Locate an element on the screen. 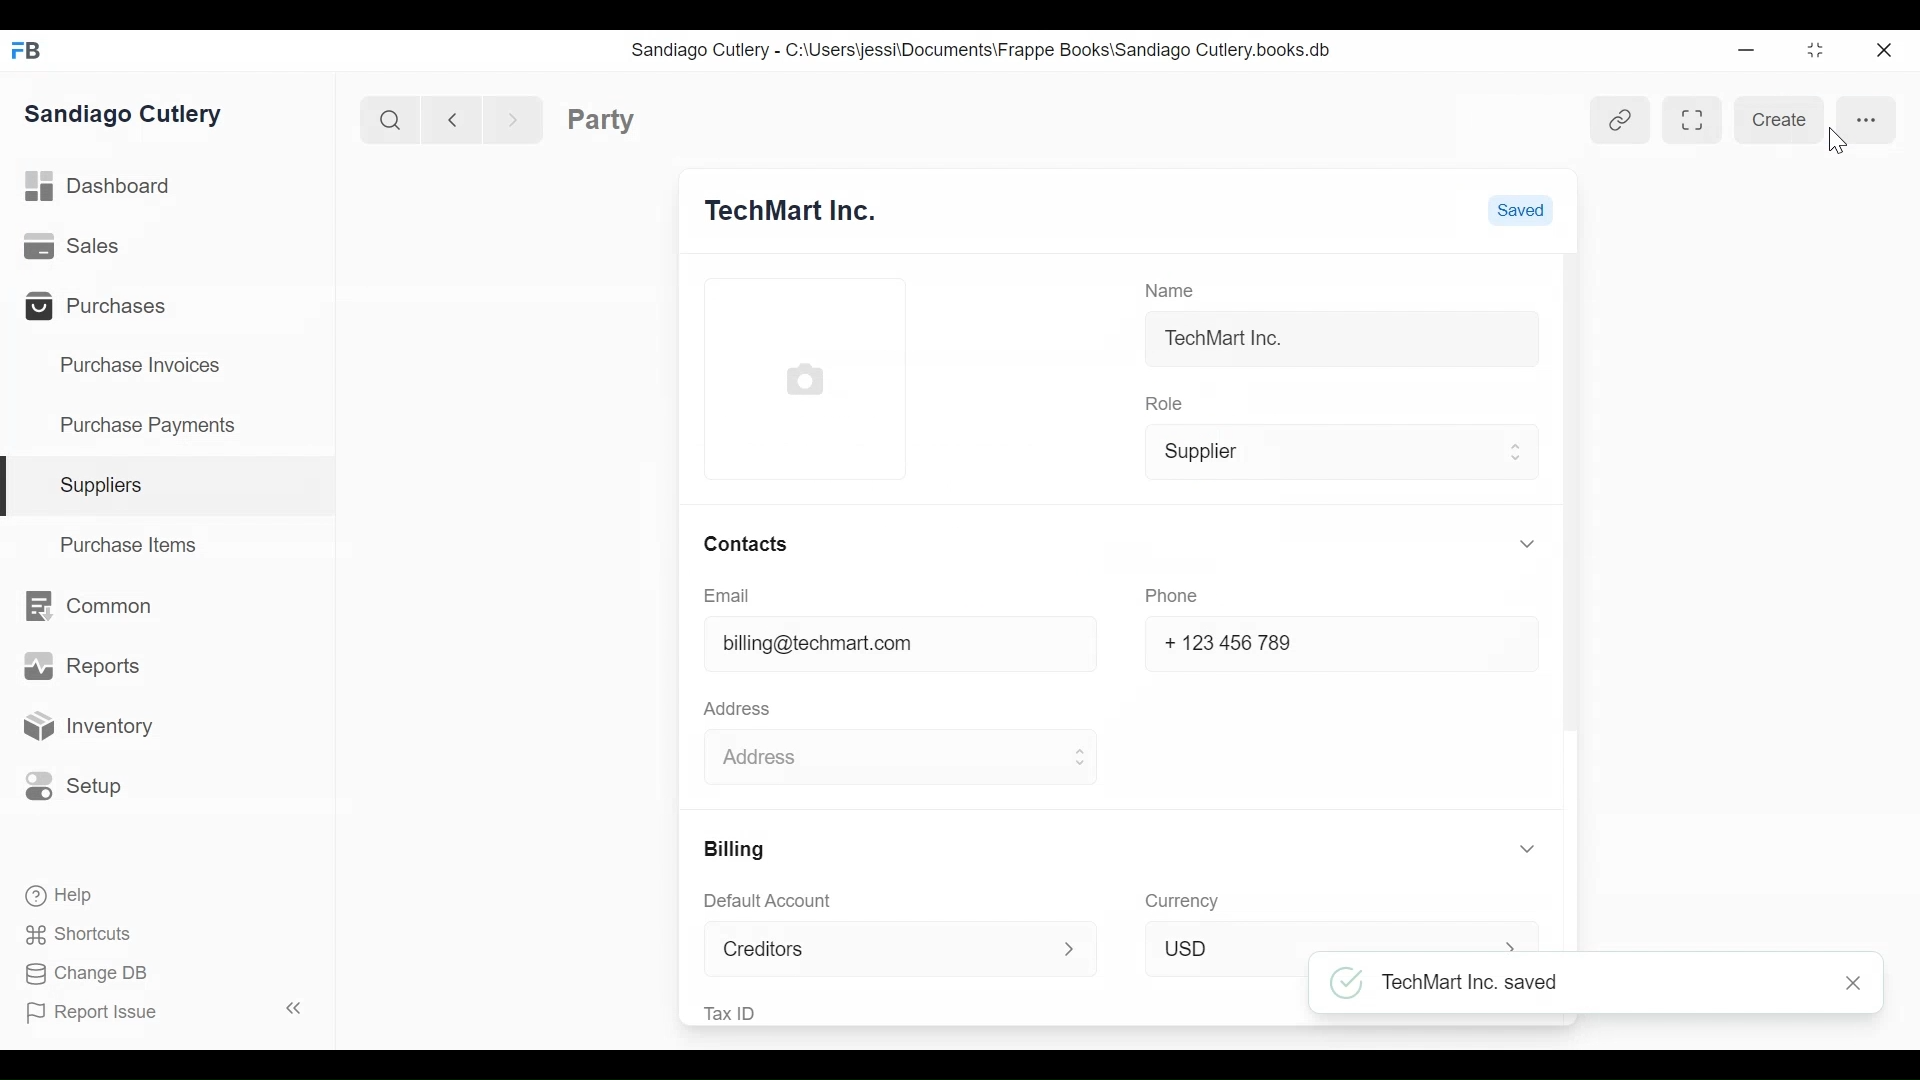  Address is located at coordinates (898, 756).